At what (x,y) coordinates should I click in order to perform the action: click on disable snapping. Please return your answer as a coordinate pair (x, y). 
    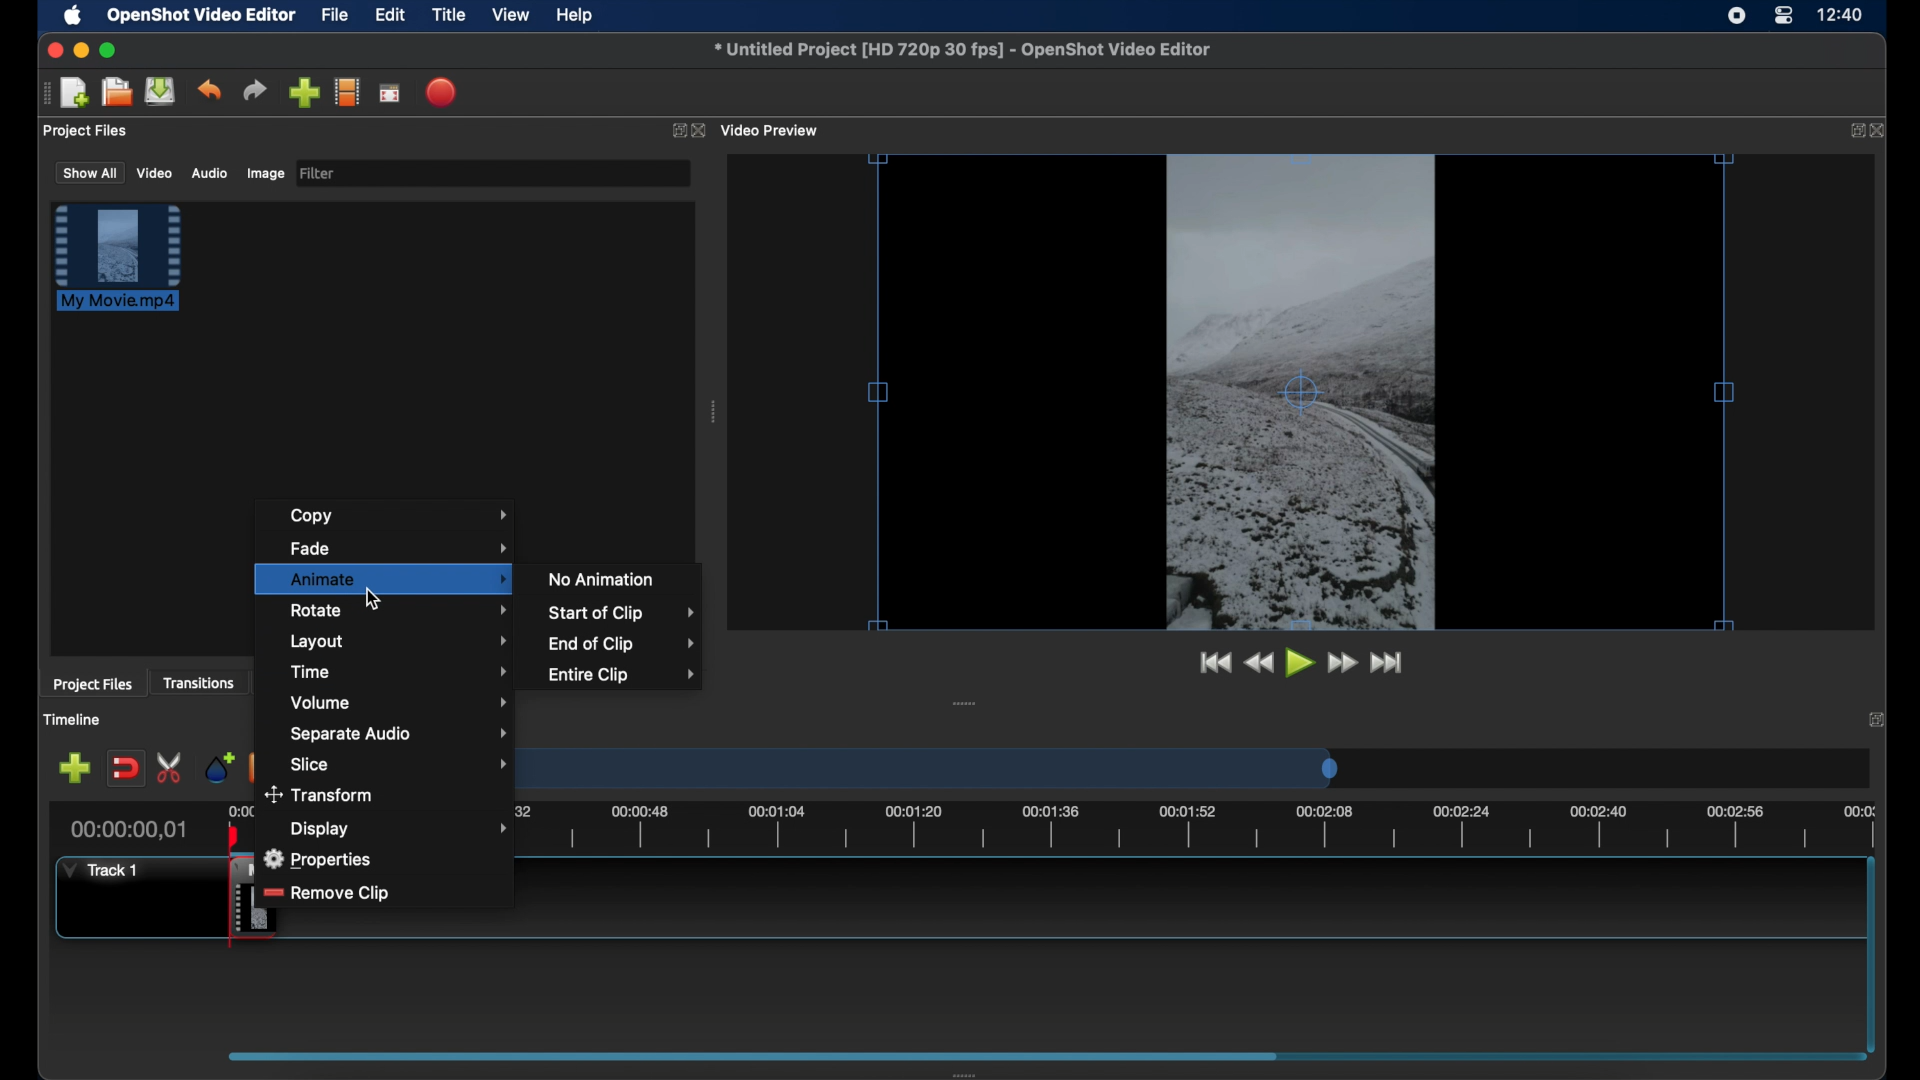
    Looking at the image, I should click on (125, 769).